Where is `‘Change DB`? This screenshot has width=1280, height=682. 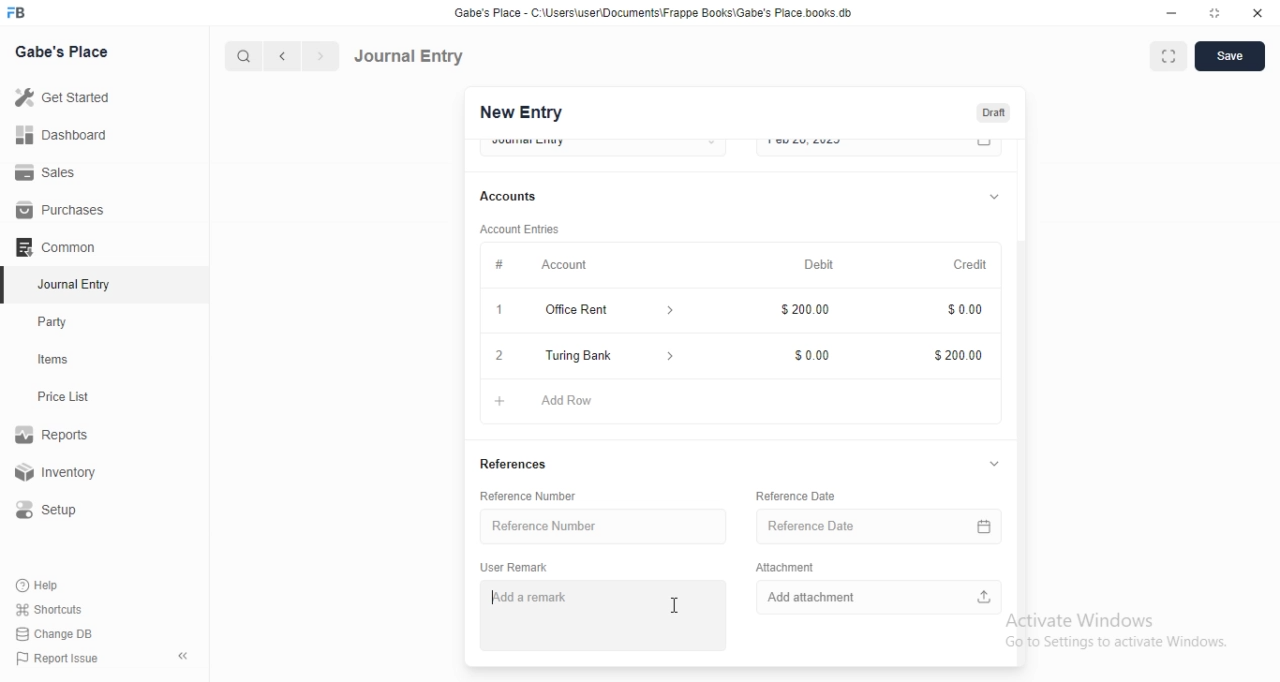 ‘Change DB is located at coordinates (55, 634).